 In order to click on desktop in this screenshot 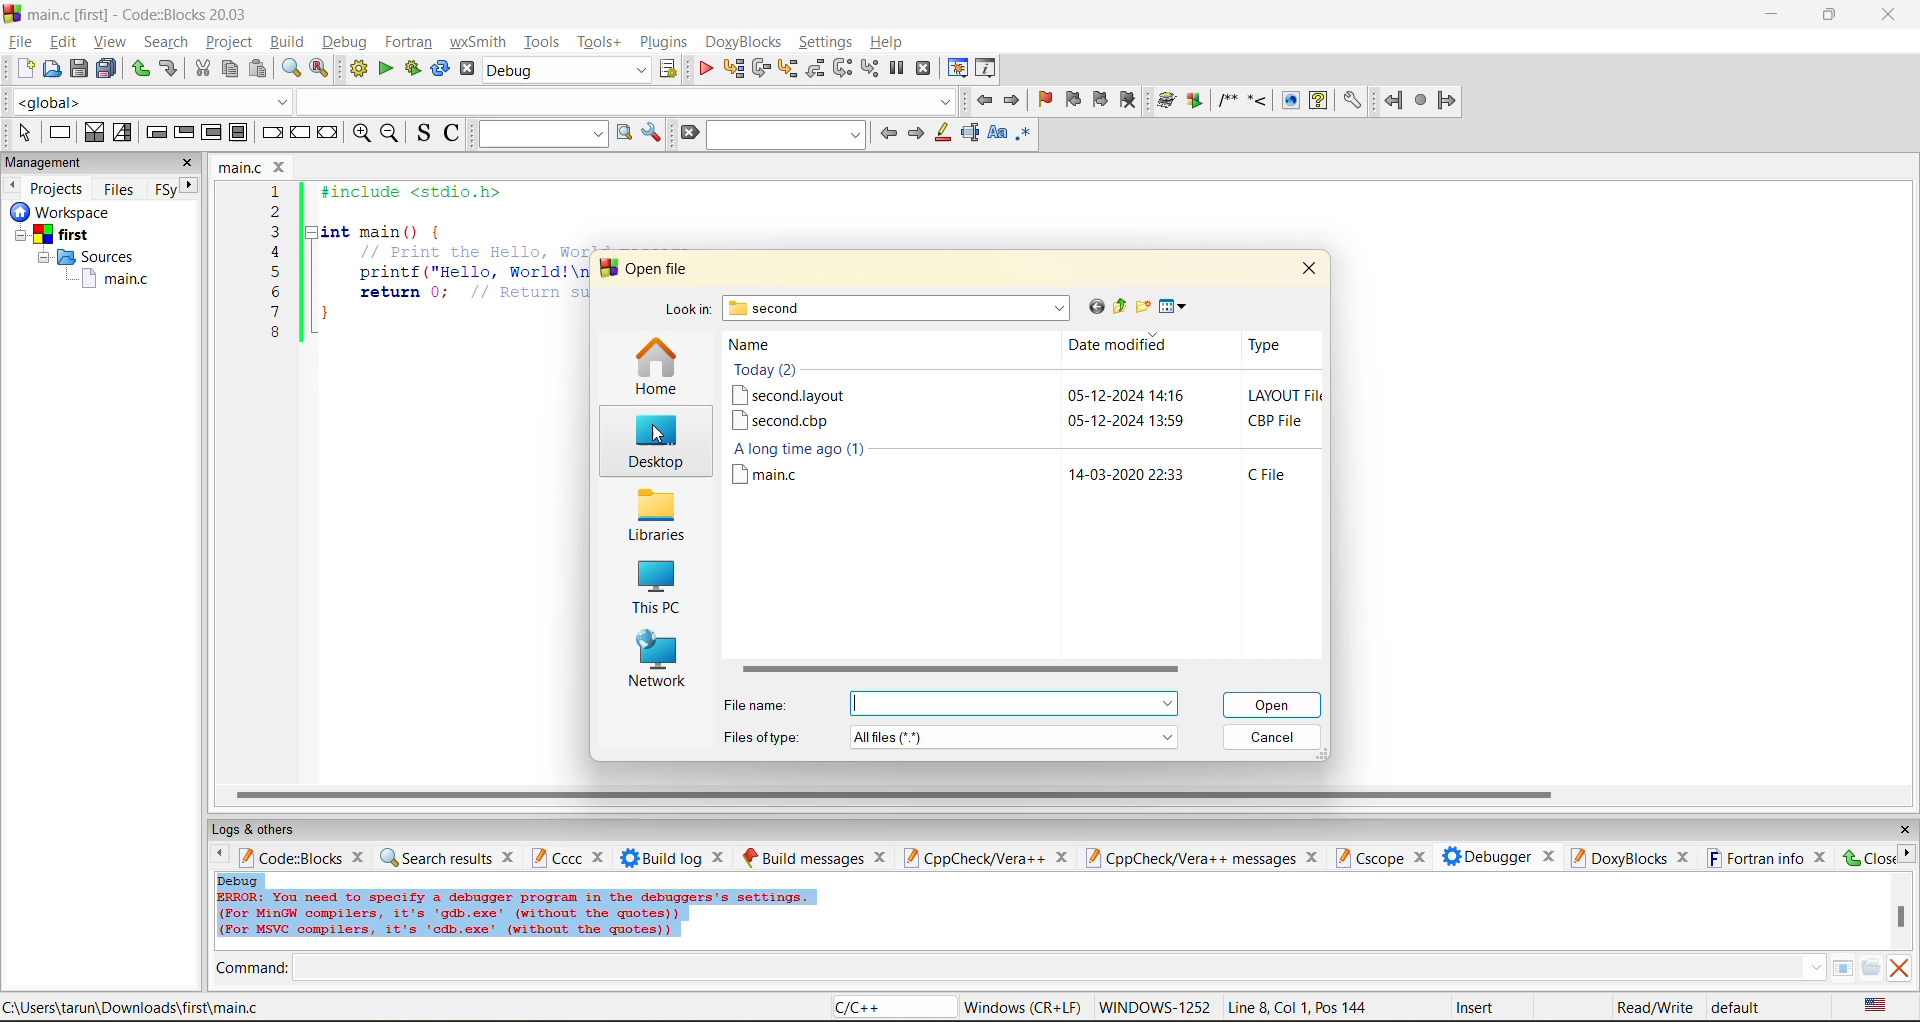, I will do `click(653, 444)`.